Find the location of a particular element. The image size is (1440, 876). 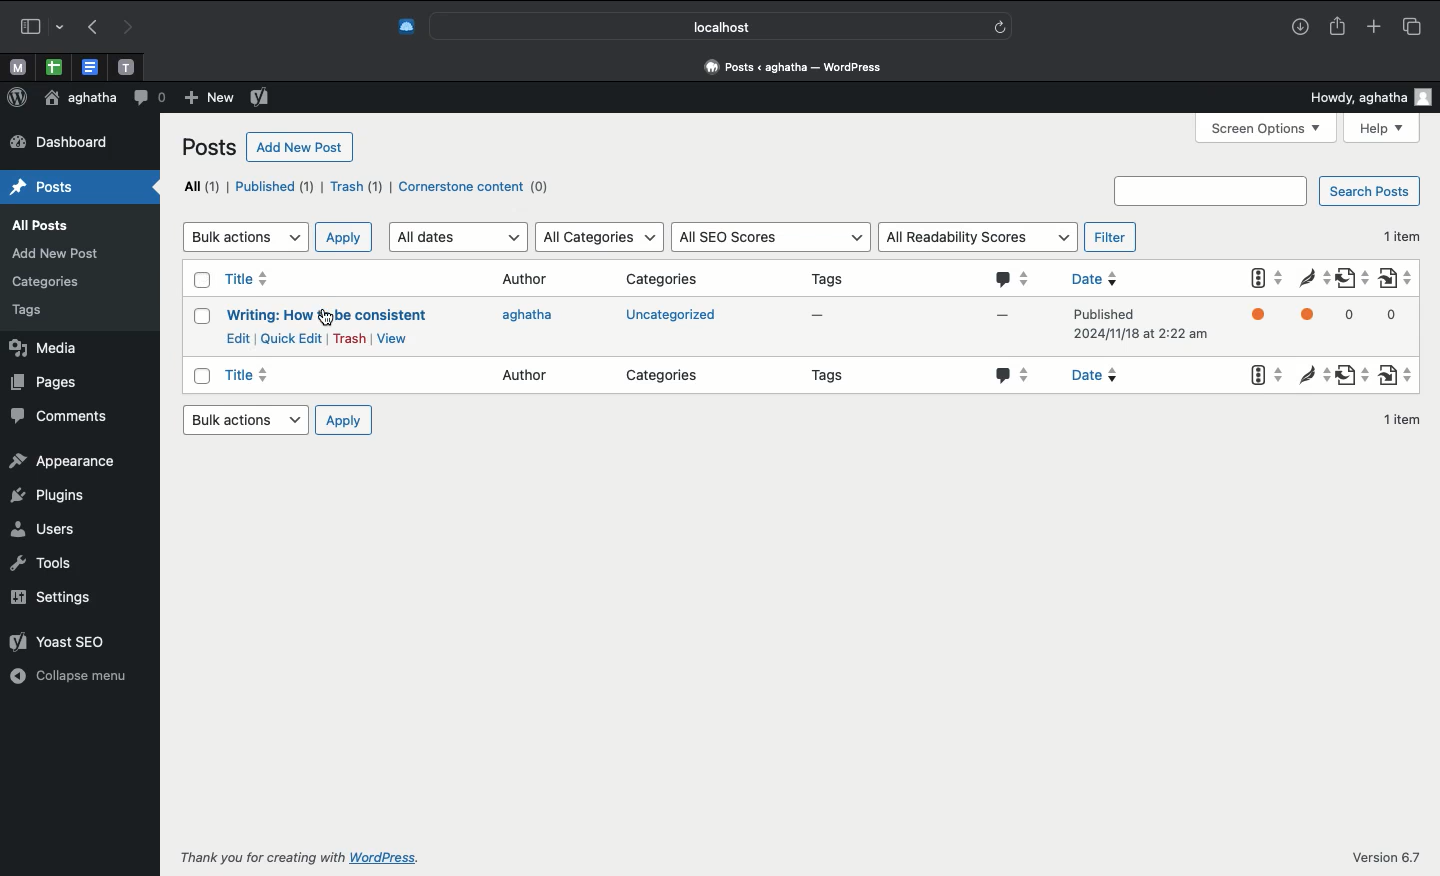

Version 6.7 is located at coordinates (1385, 855).